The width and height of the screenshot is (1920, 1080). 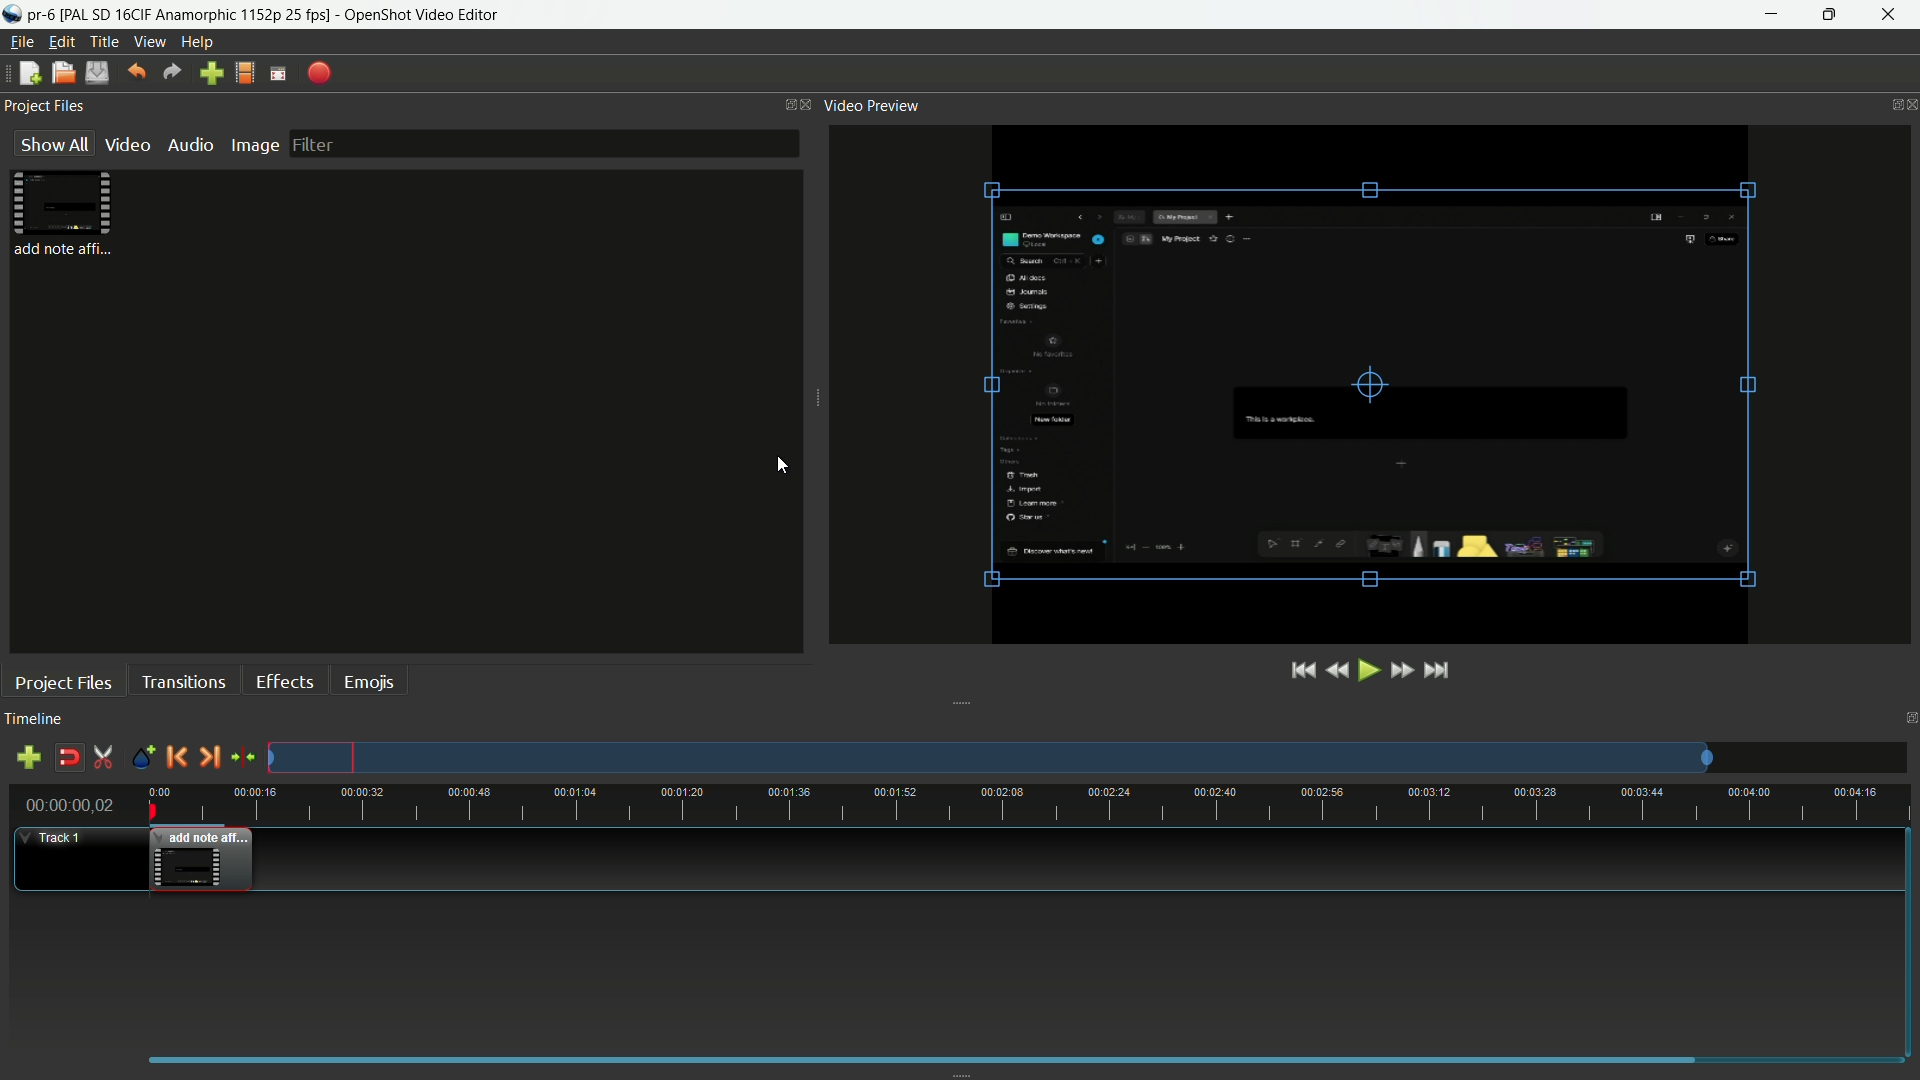 What do you see at coordinates (104, 43) in the screenshot?
I see `title menu` at bounding box center [104, 43].